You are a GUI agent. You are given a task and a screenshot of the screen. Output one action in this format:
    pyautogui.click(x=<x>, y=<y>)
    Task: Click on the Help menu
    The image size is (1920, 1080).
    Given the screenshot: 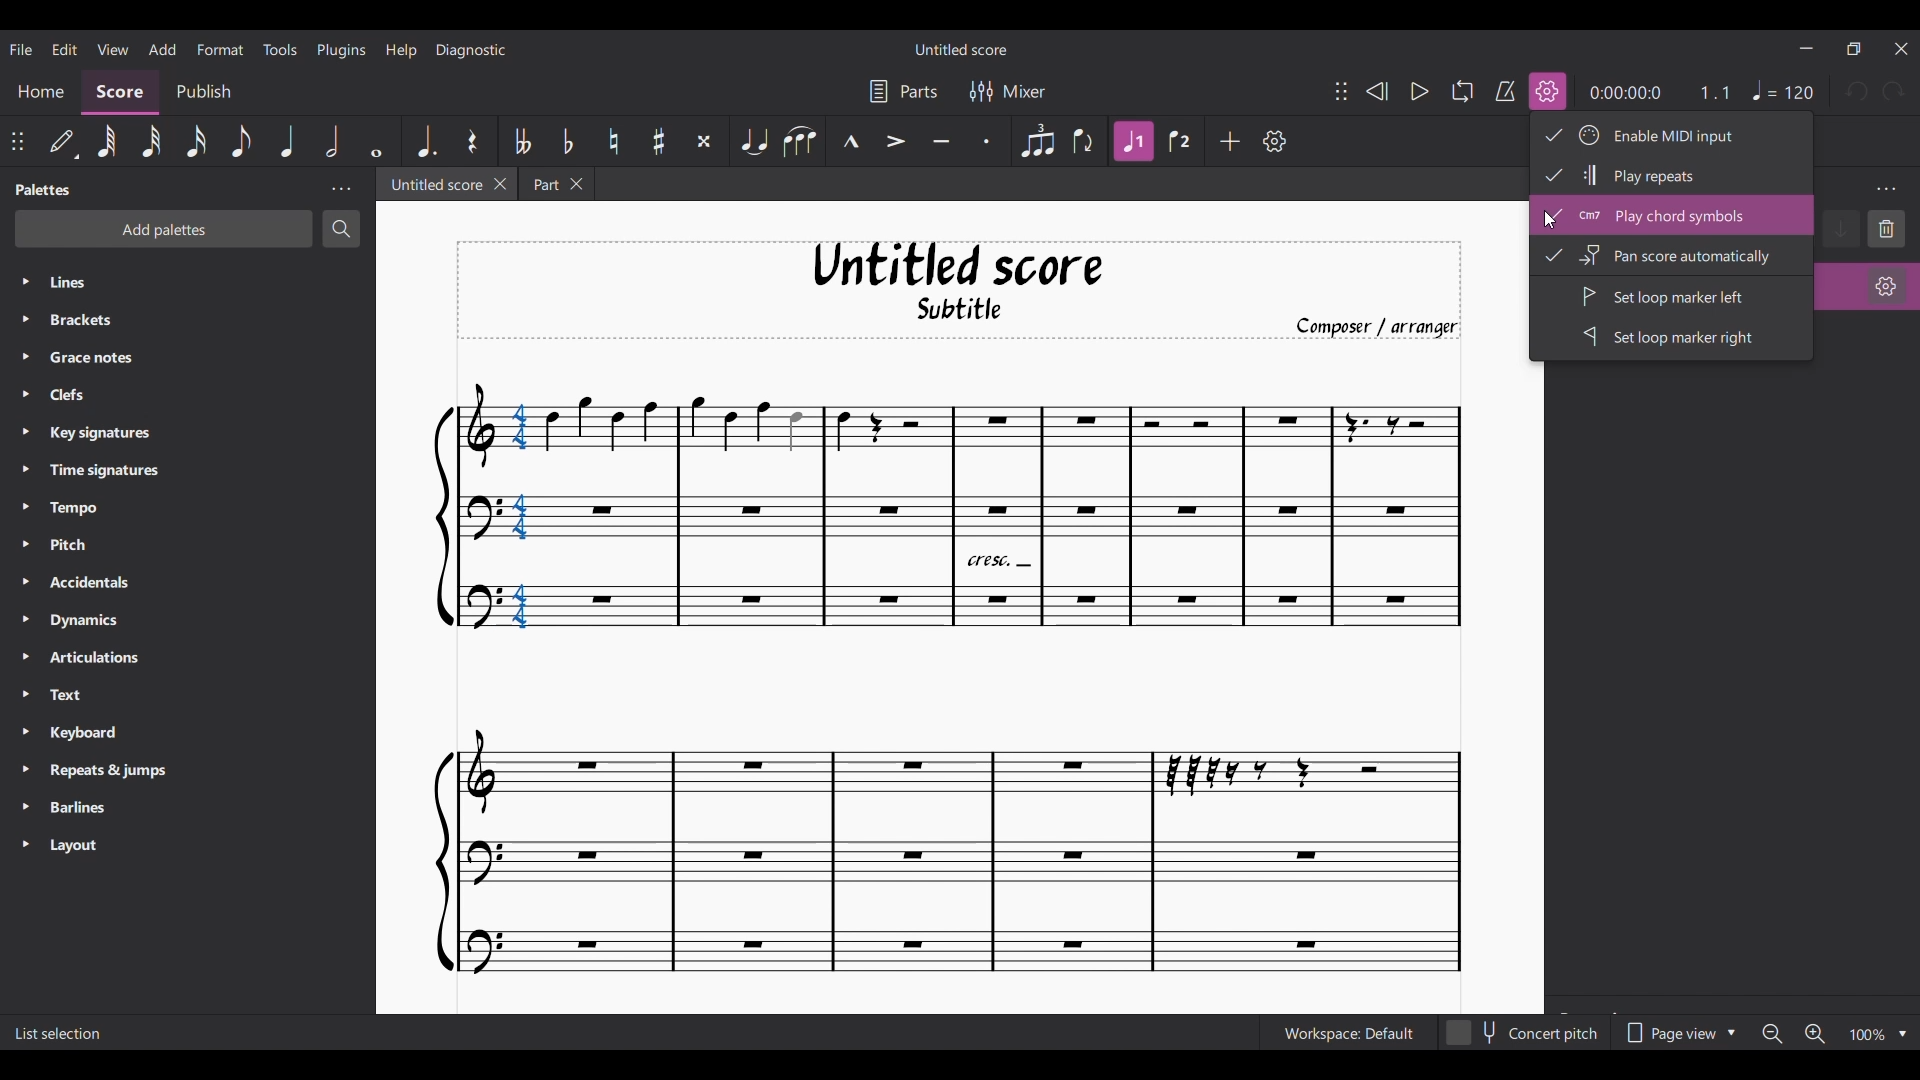 What is the action you would take?
    pyautogui.click(x=401, y=51)
    